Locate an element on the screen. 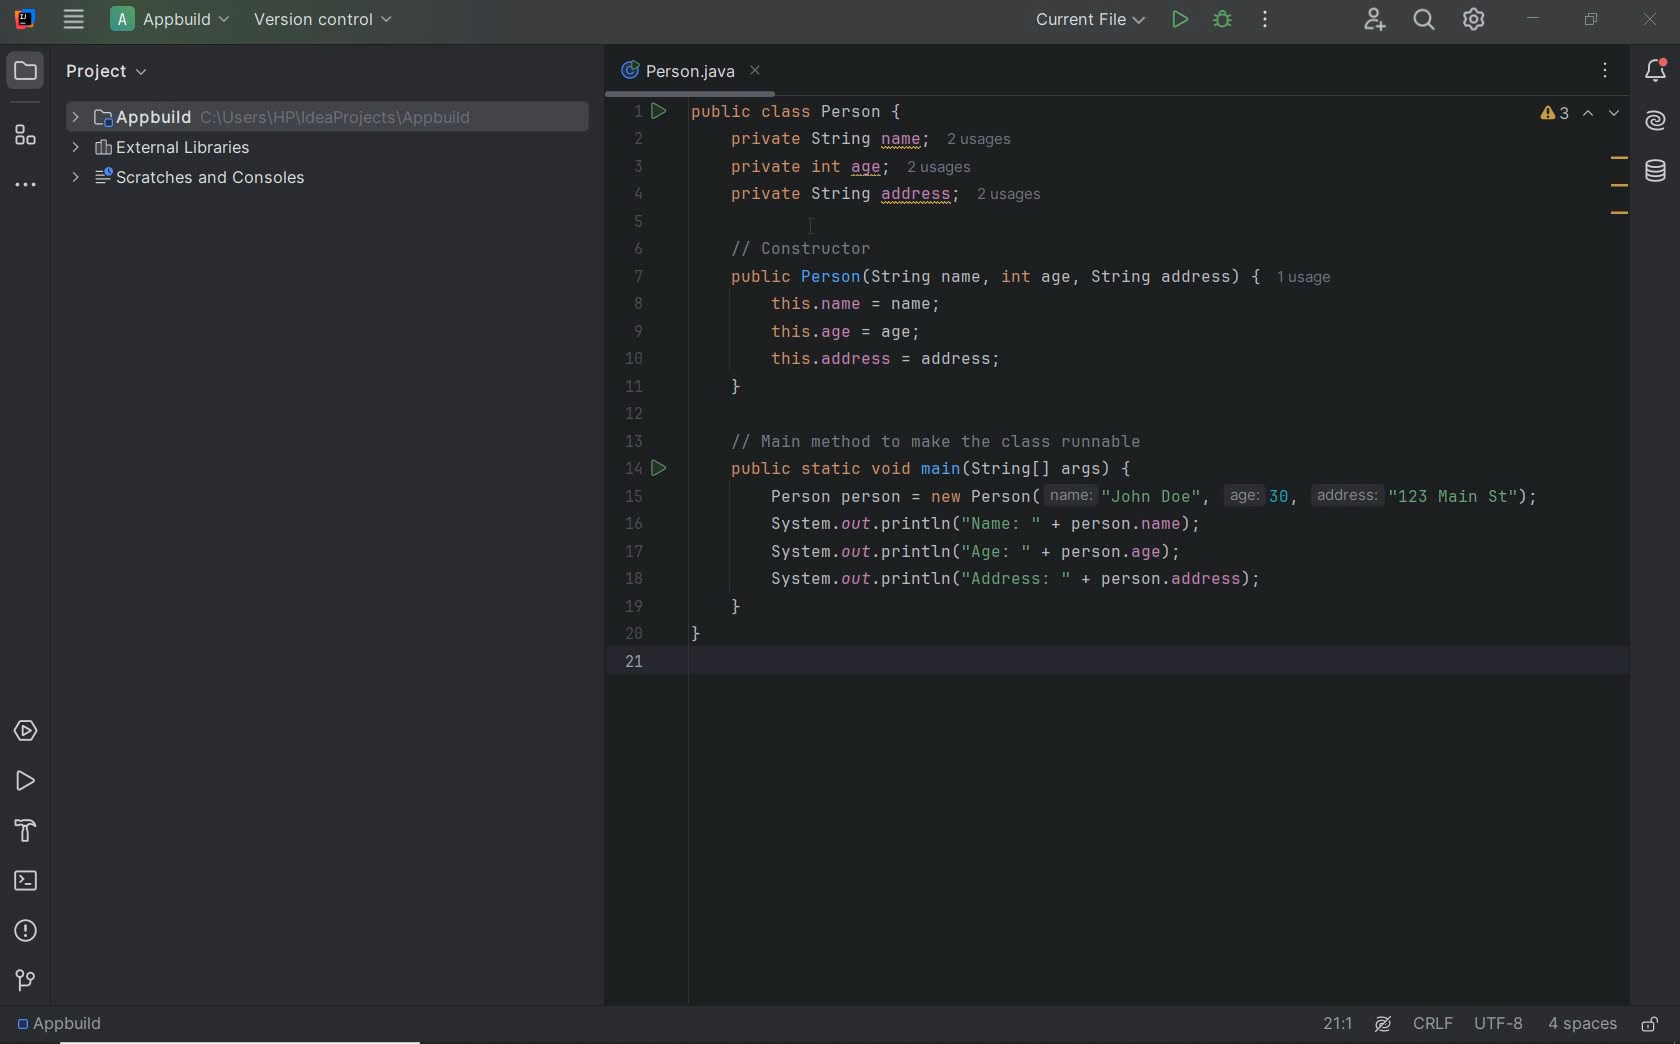 Image resolution: width=1680 pixels, height=1044 pixels. project file name is located at coordinates (68, 1026).